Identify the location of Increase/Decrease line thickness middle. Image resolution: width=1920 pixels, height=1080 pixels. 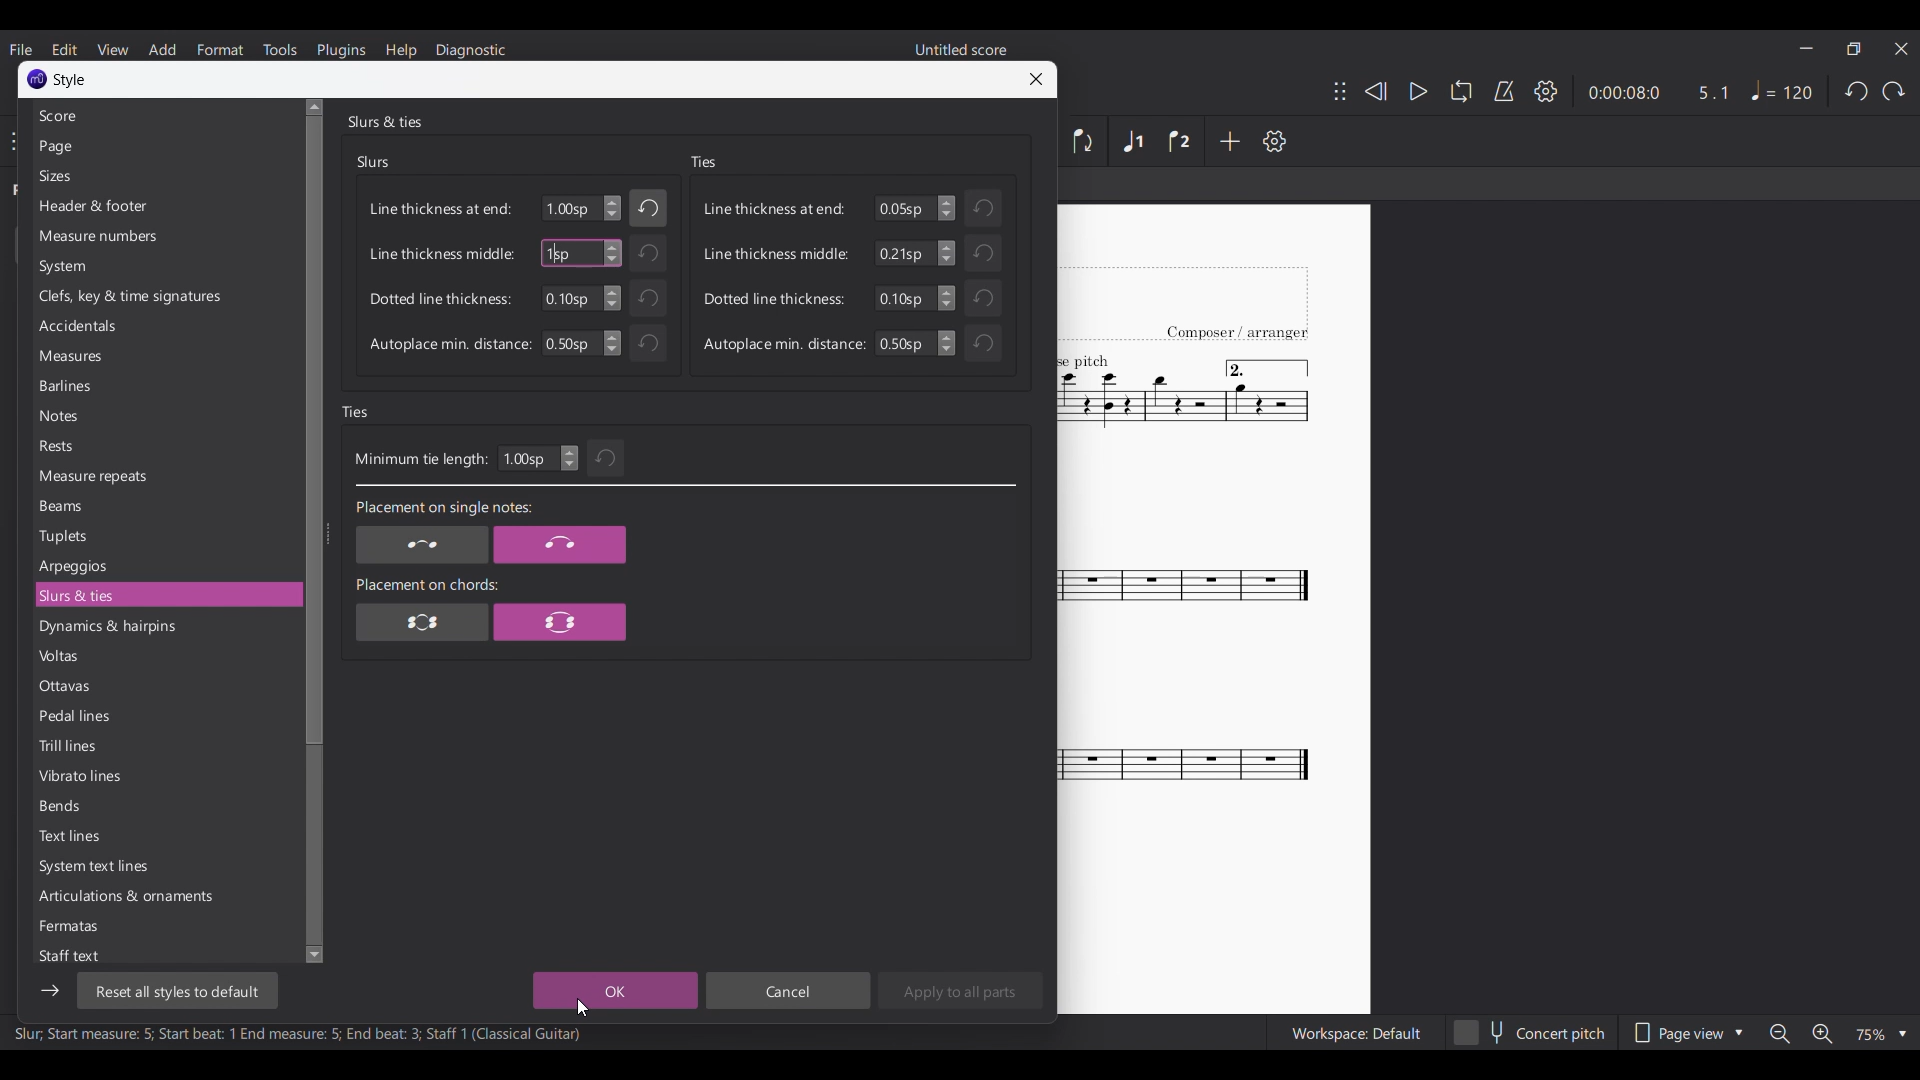
(612, 253).